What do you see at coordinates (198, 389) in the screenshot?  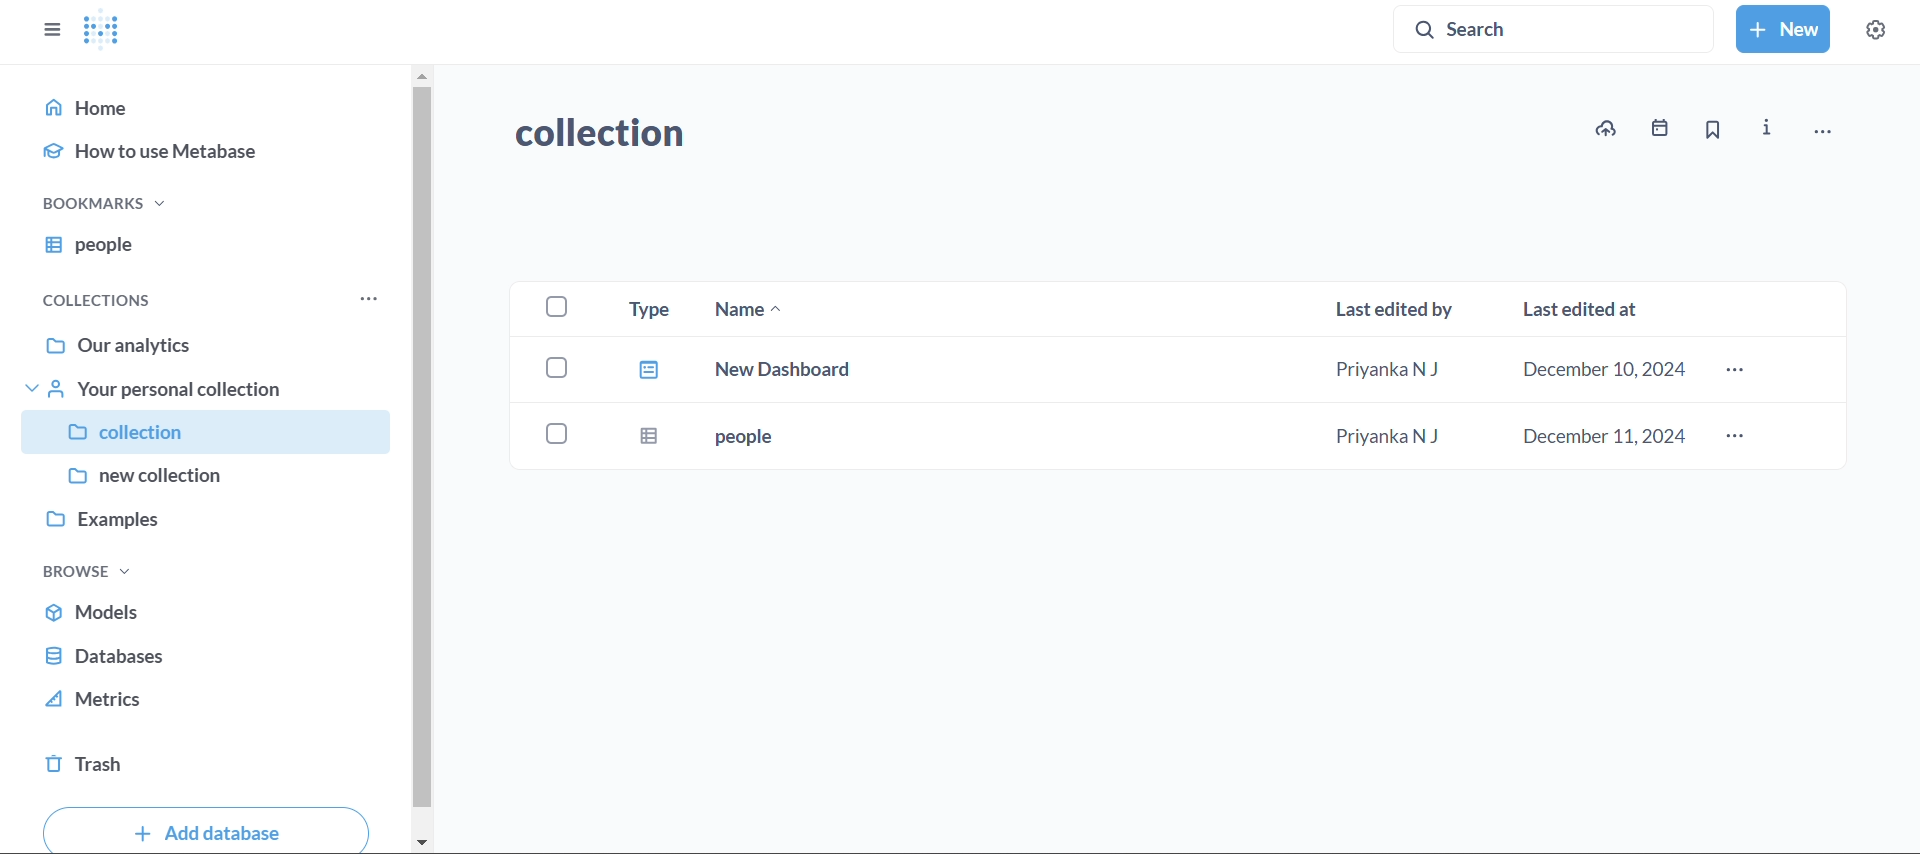 I see `your personal collection` at bounding box center [198, 389].